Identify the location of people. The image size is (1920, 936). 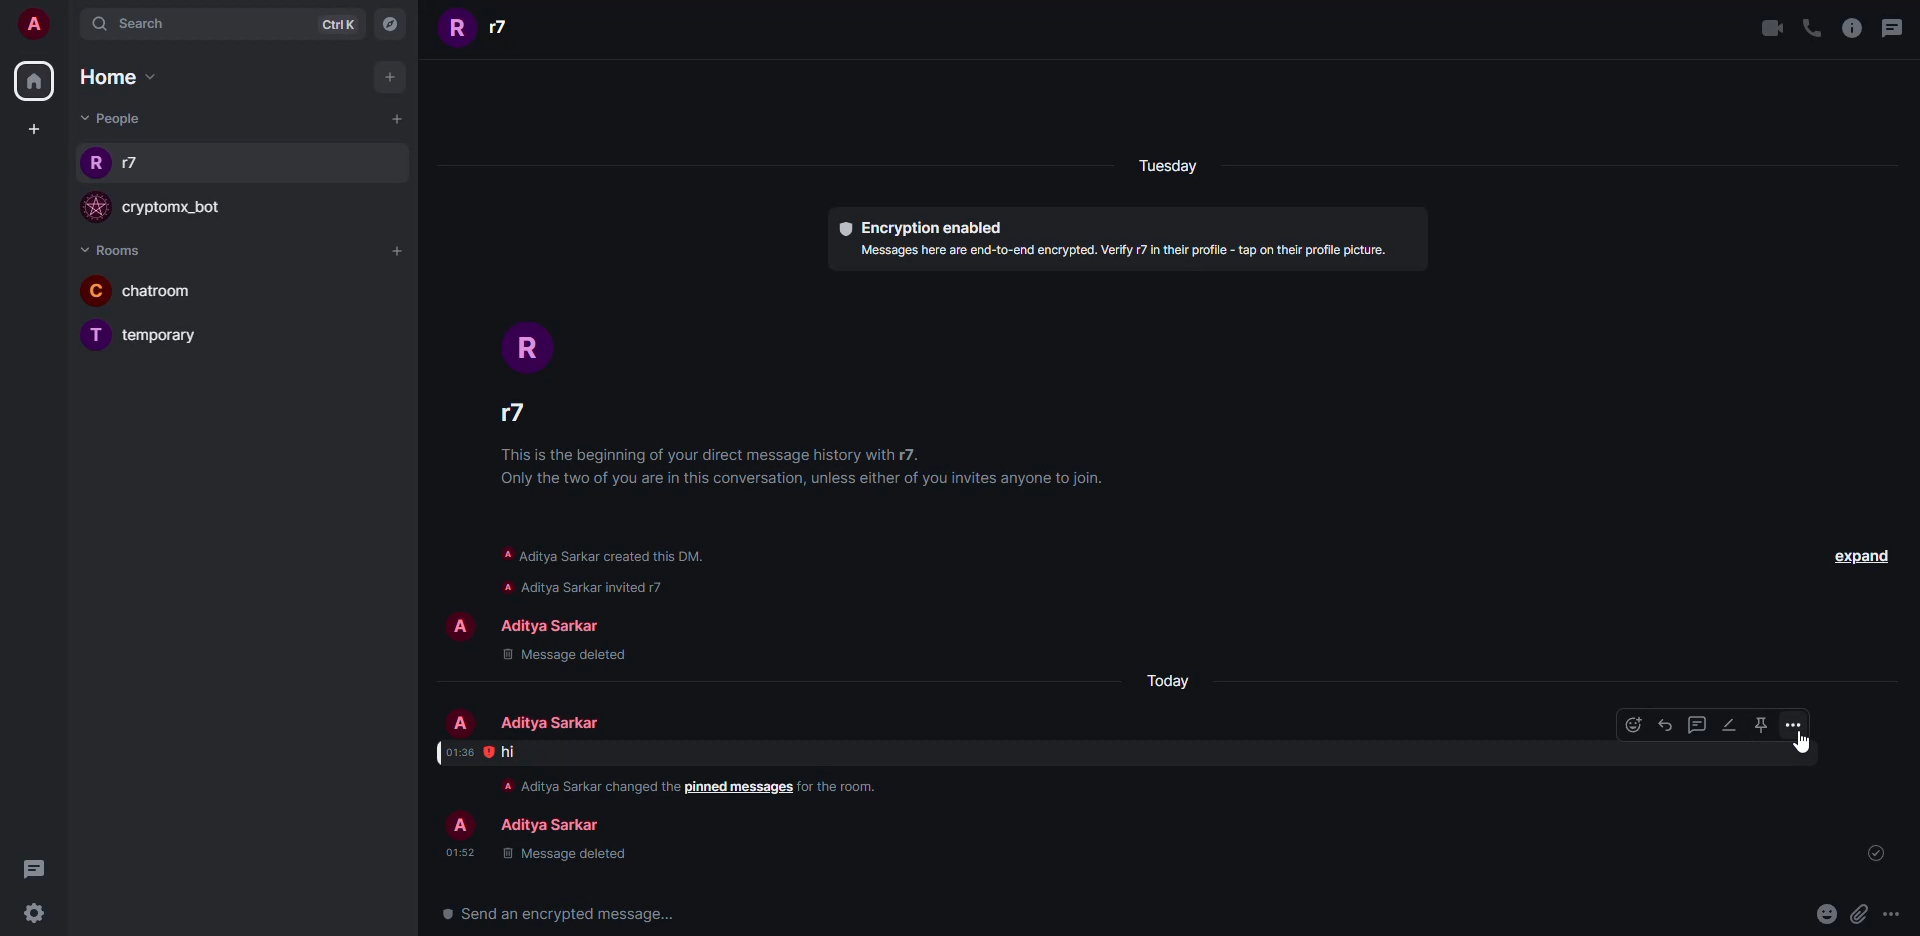
(527, 418).